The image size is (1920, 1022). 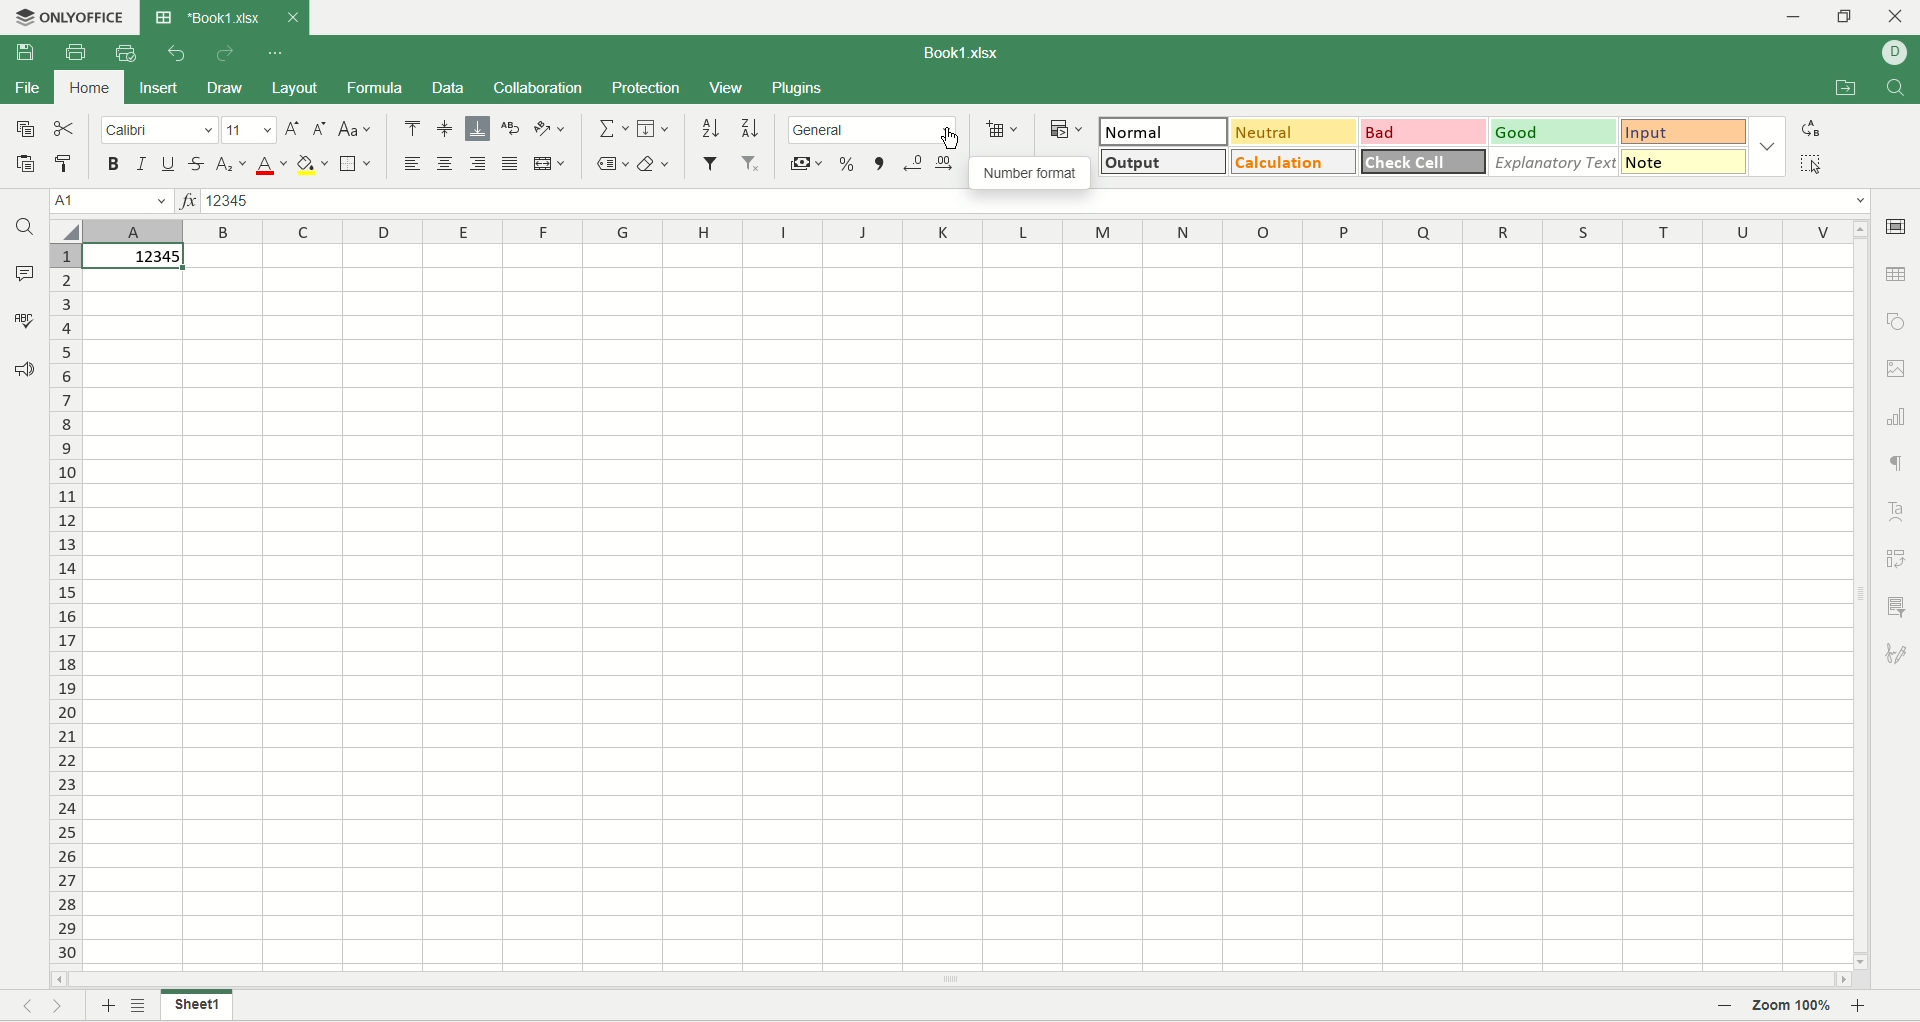 What do you see at coordinates (179, 54) in the screenshot?
I see `undo` at bounding box center [179, 54].